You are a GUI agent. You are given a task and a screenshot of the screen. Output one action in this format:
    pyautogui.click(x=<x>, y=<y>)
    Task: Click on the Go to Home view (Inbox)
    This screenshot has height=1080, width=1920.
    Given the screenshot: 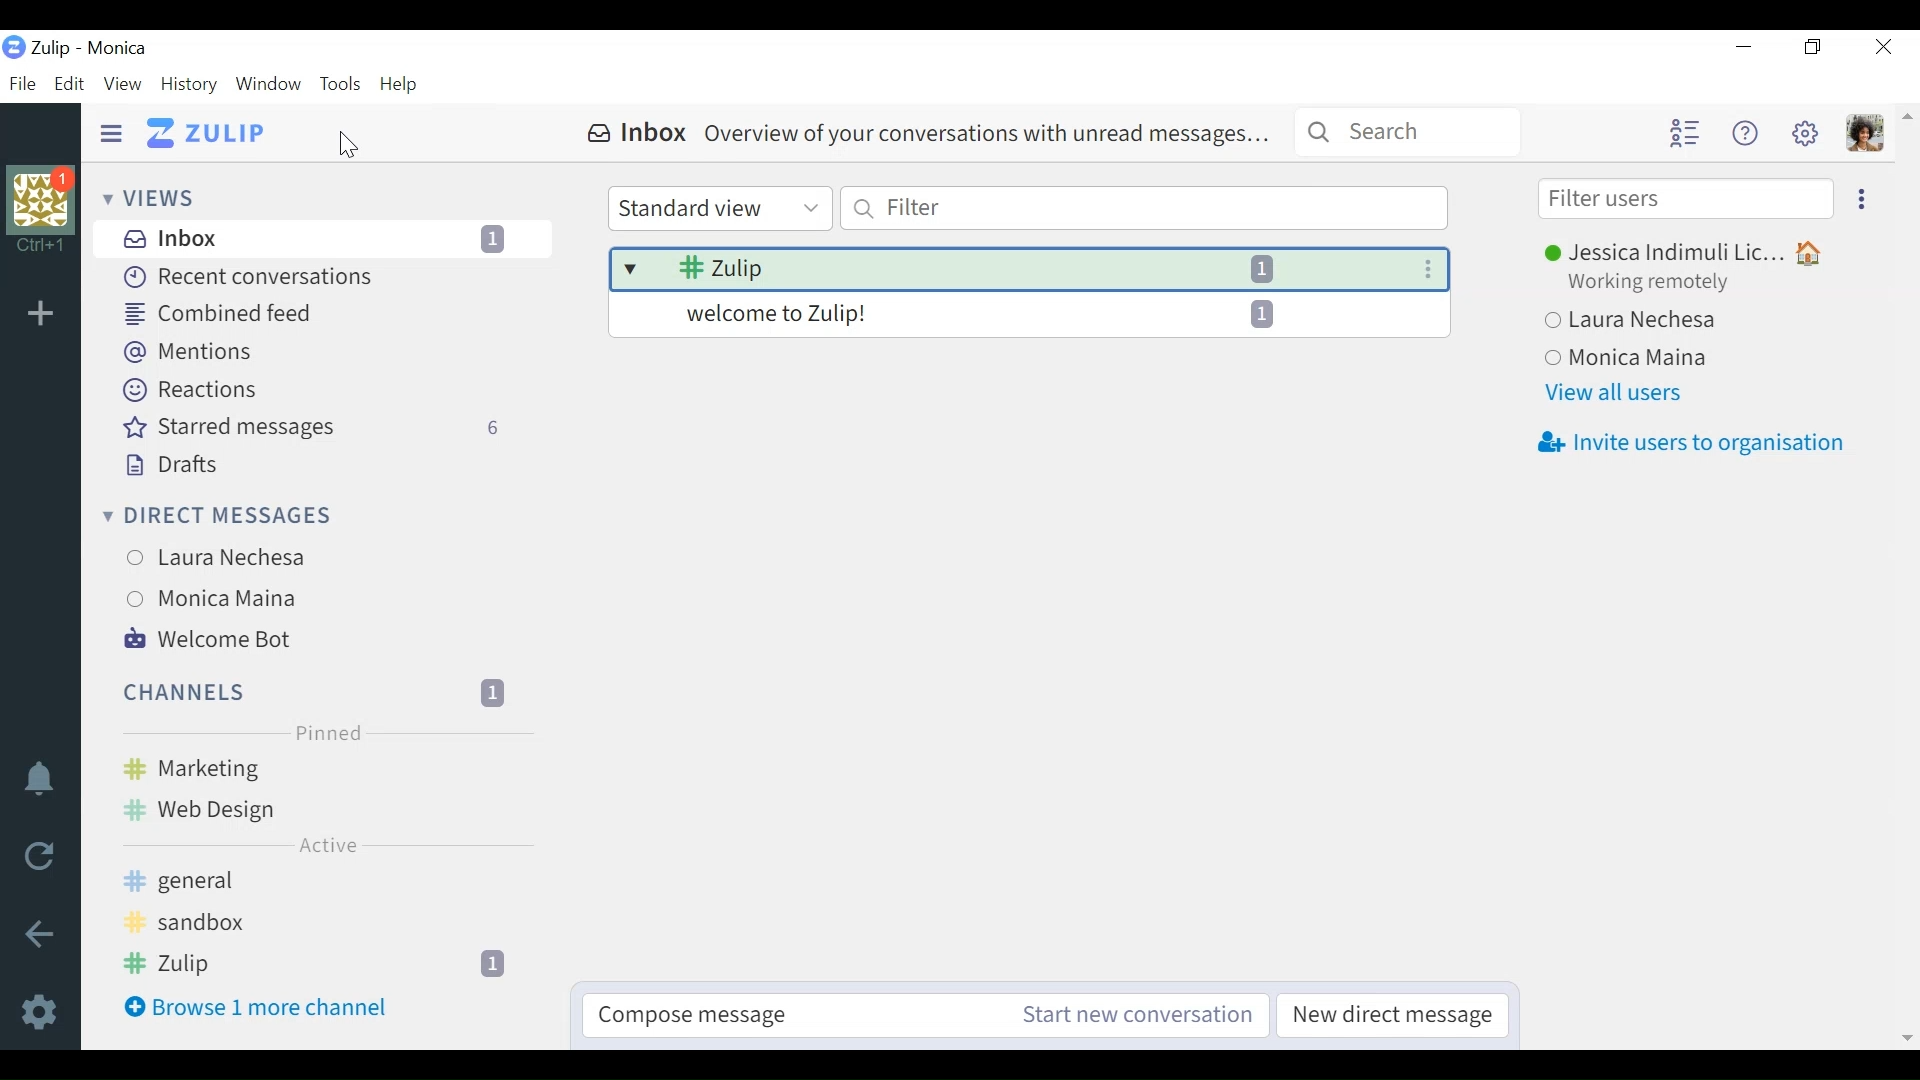 What is the action you would take?
    pyautogui.click(x=206, y=132)
    